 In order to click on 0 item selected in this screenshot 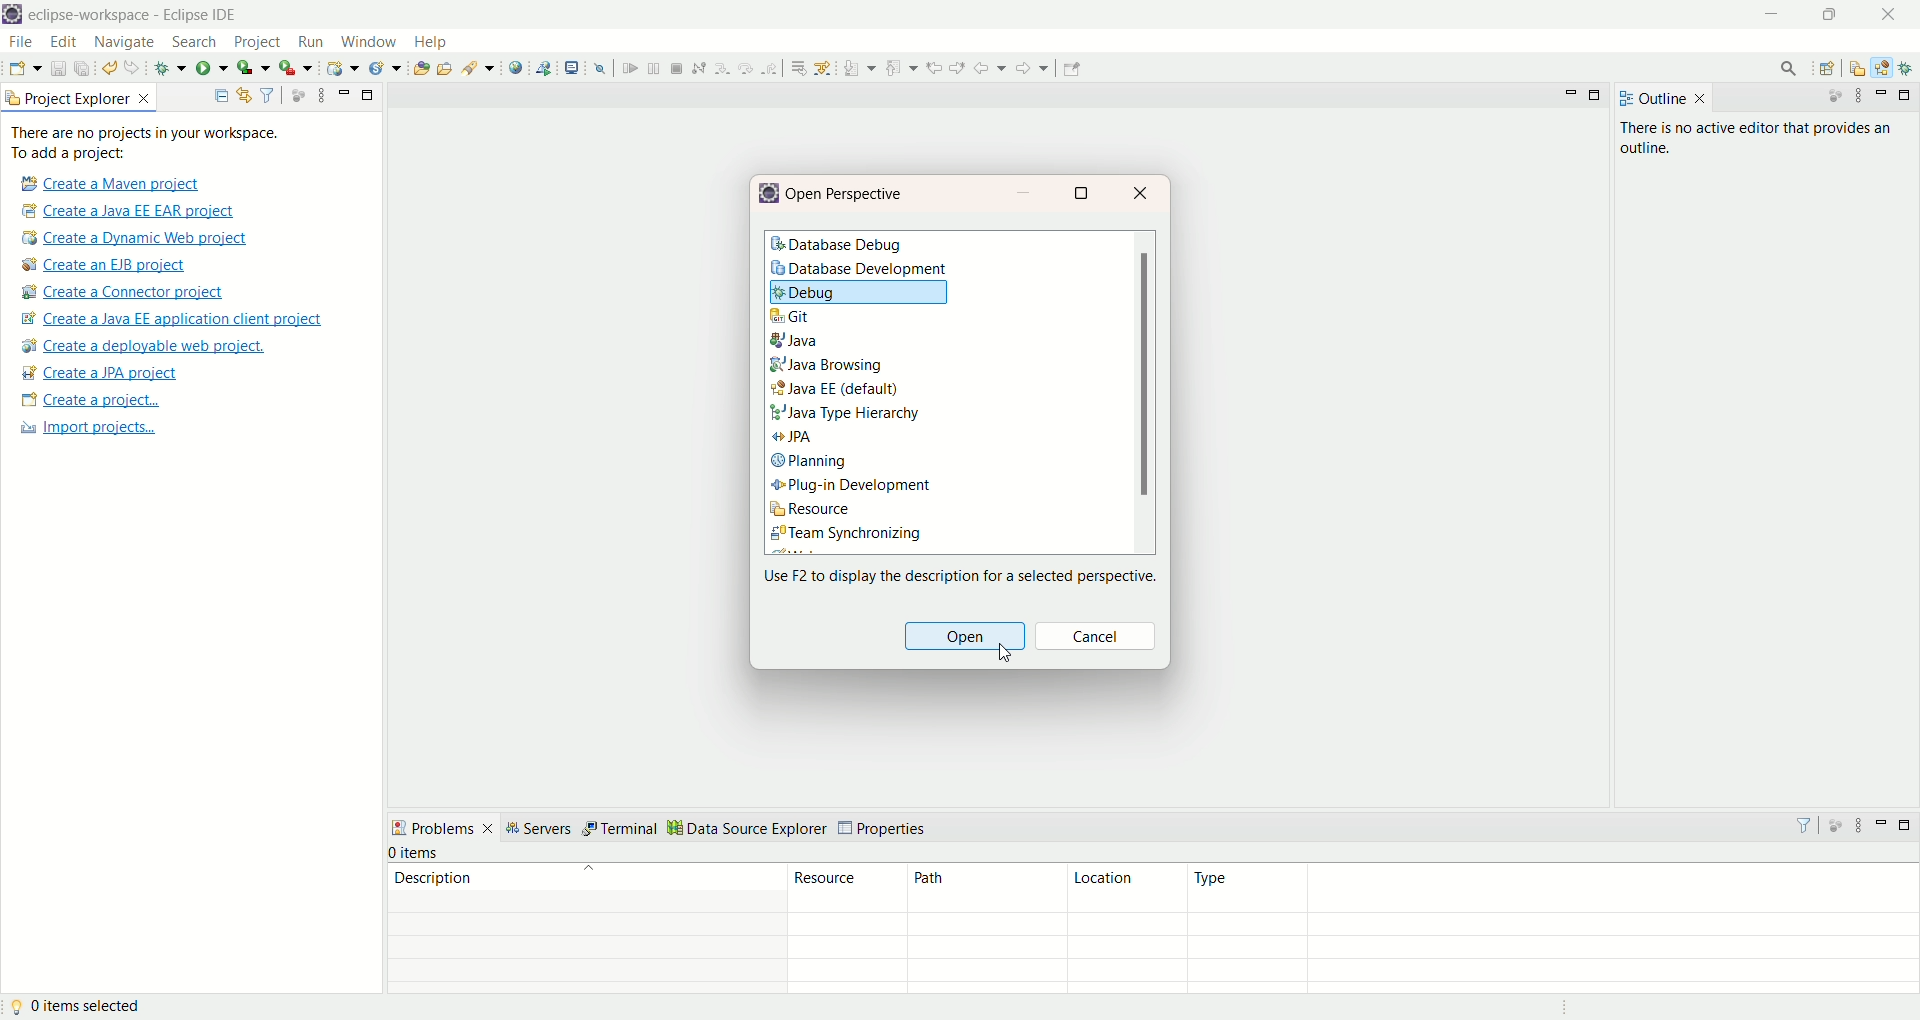, I will do `click(79, 1007)`.